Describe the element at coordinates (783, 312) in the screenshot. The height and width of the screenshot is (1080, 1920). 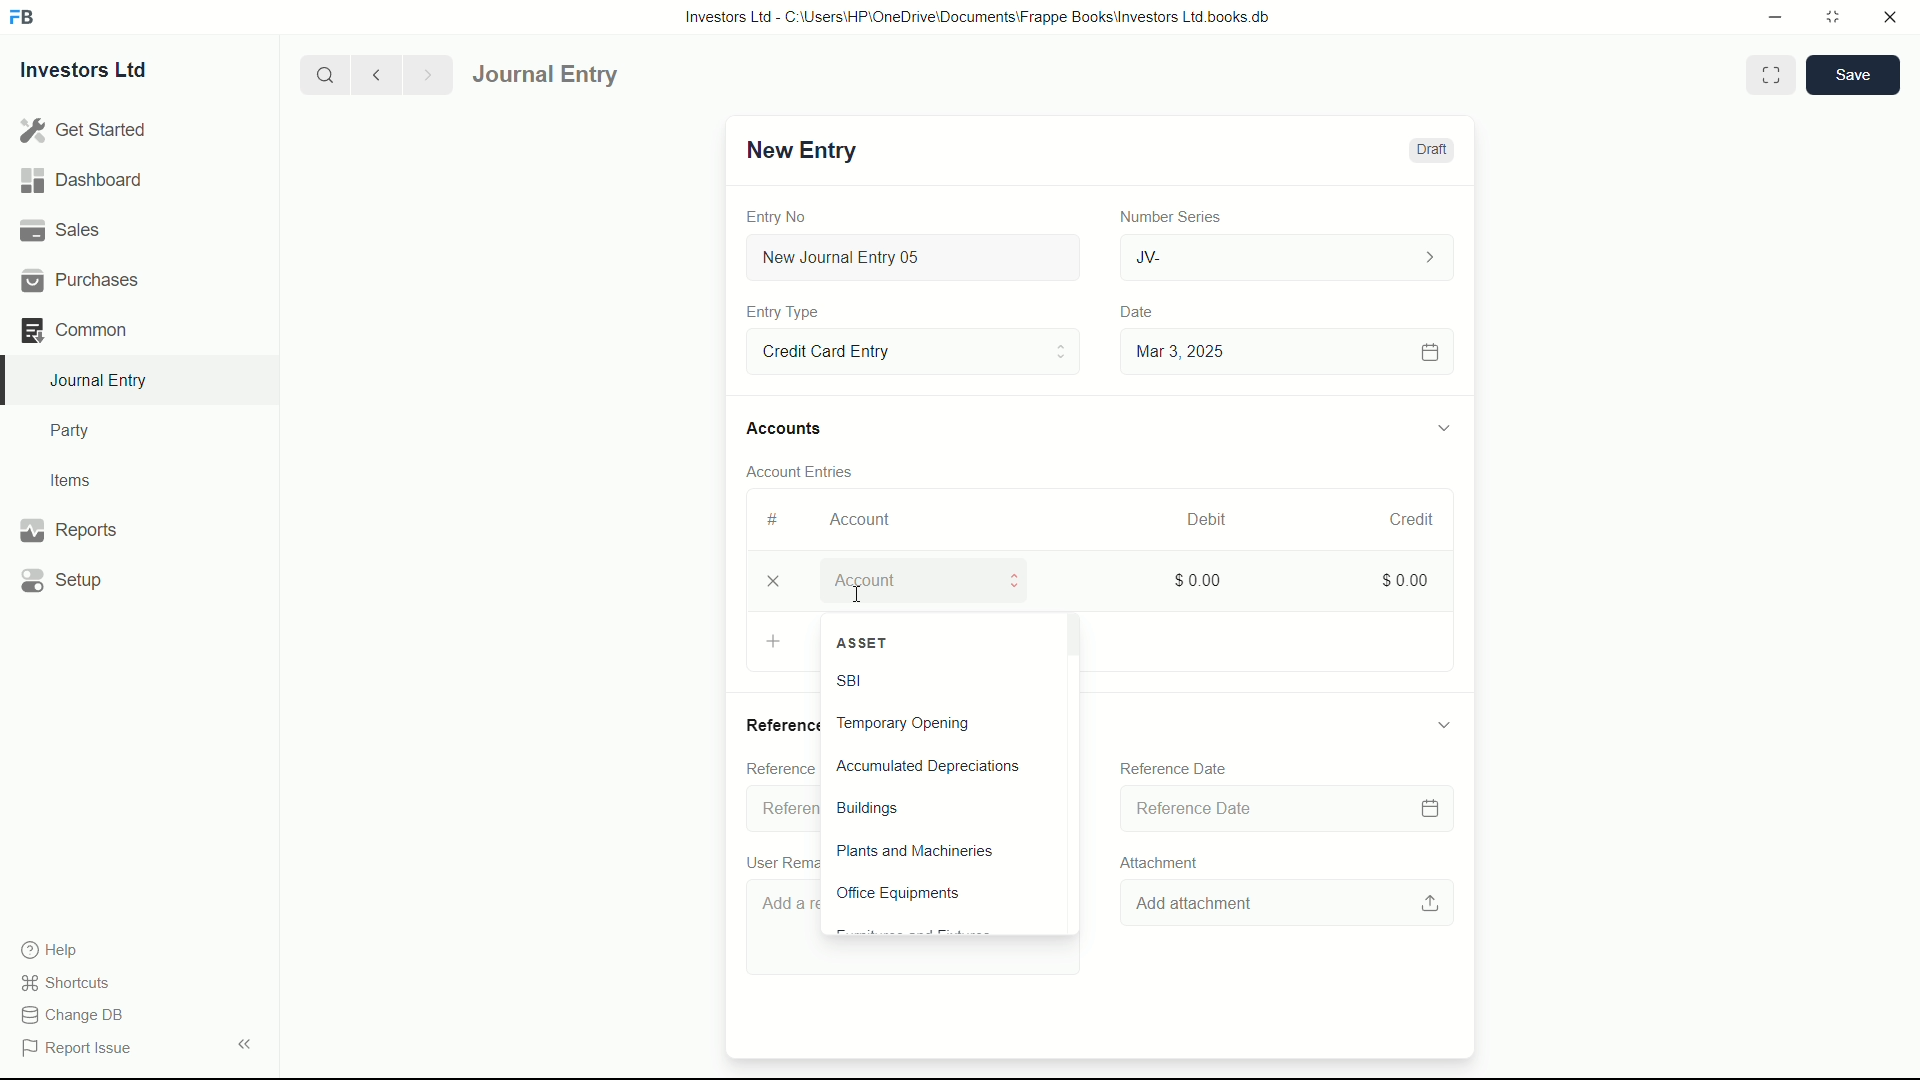
I see `Entry Type` at that location.